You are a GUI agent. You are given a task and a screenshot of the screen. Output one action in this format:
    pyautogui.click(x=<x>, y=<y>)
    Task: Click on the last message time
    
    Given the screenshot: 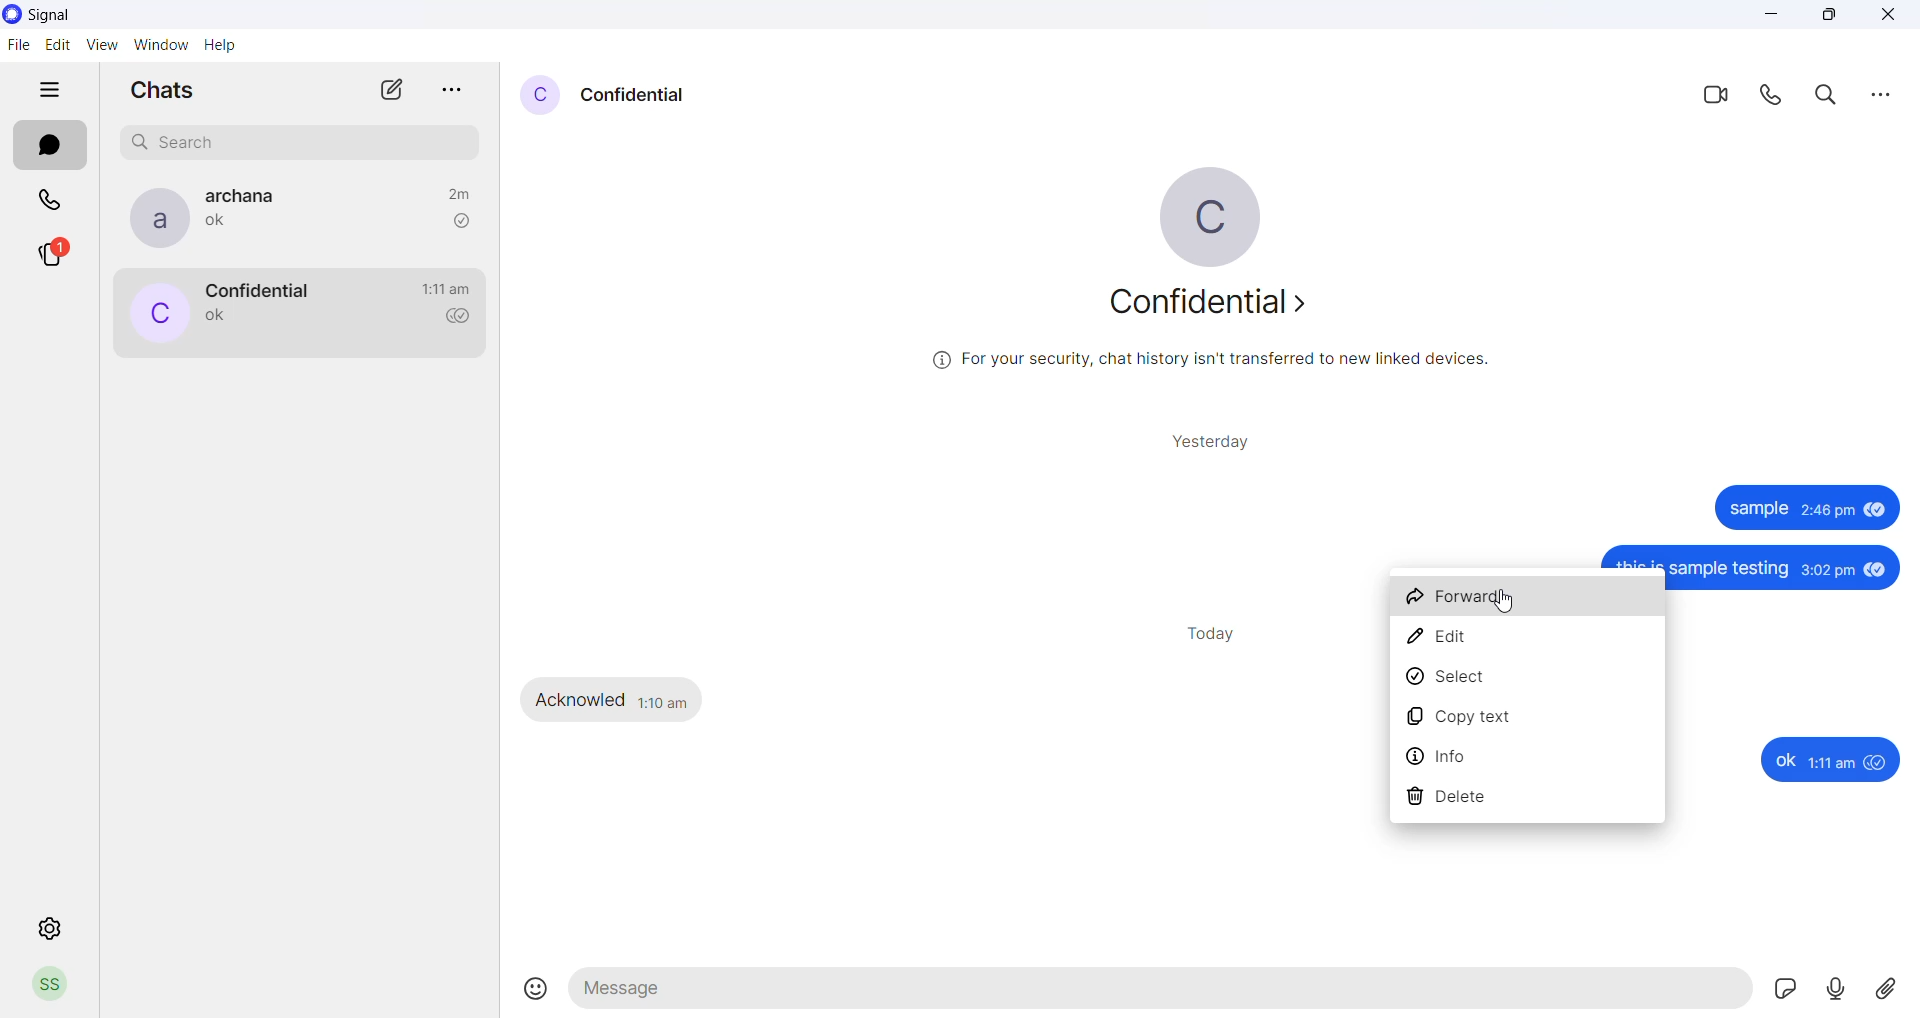 What is the action you would take?
    pyautogui.click(x=446, y=289)
    